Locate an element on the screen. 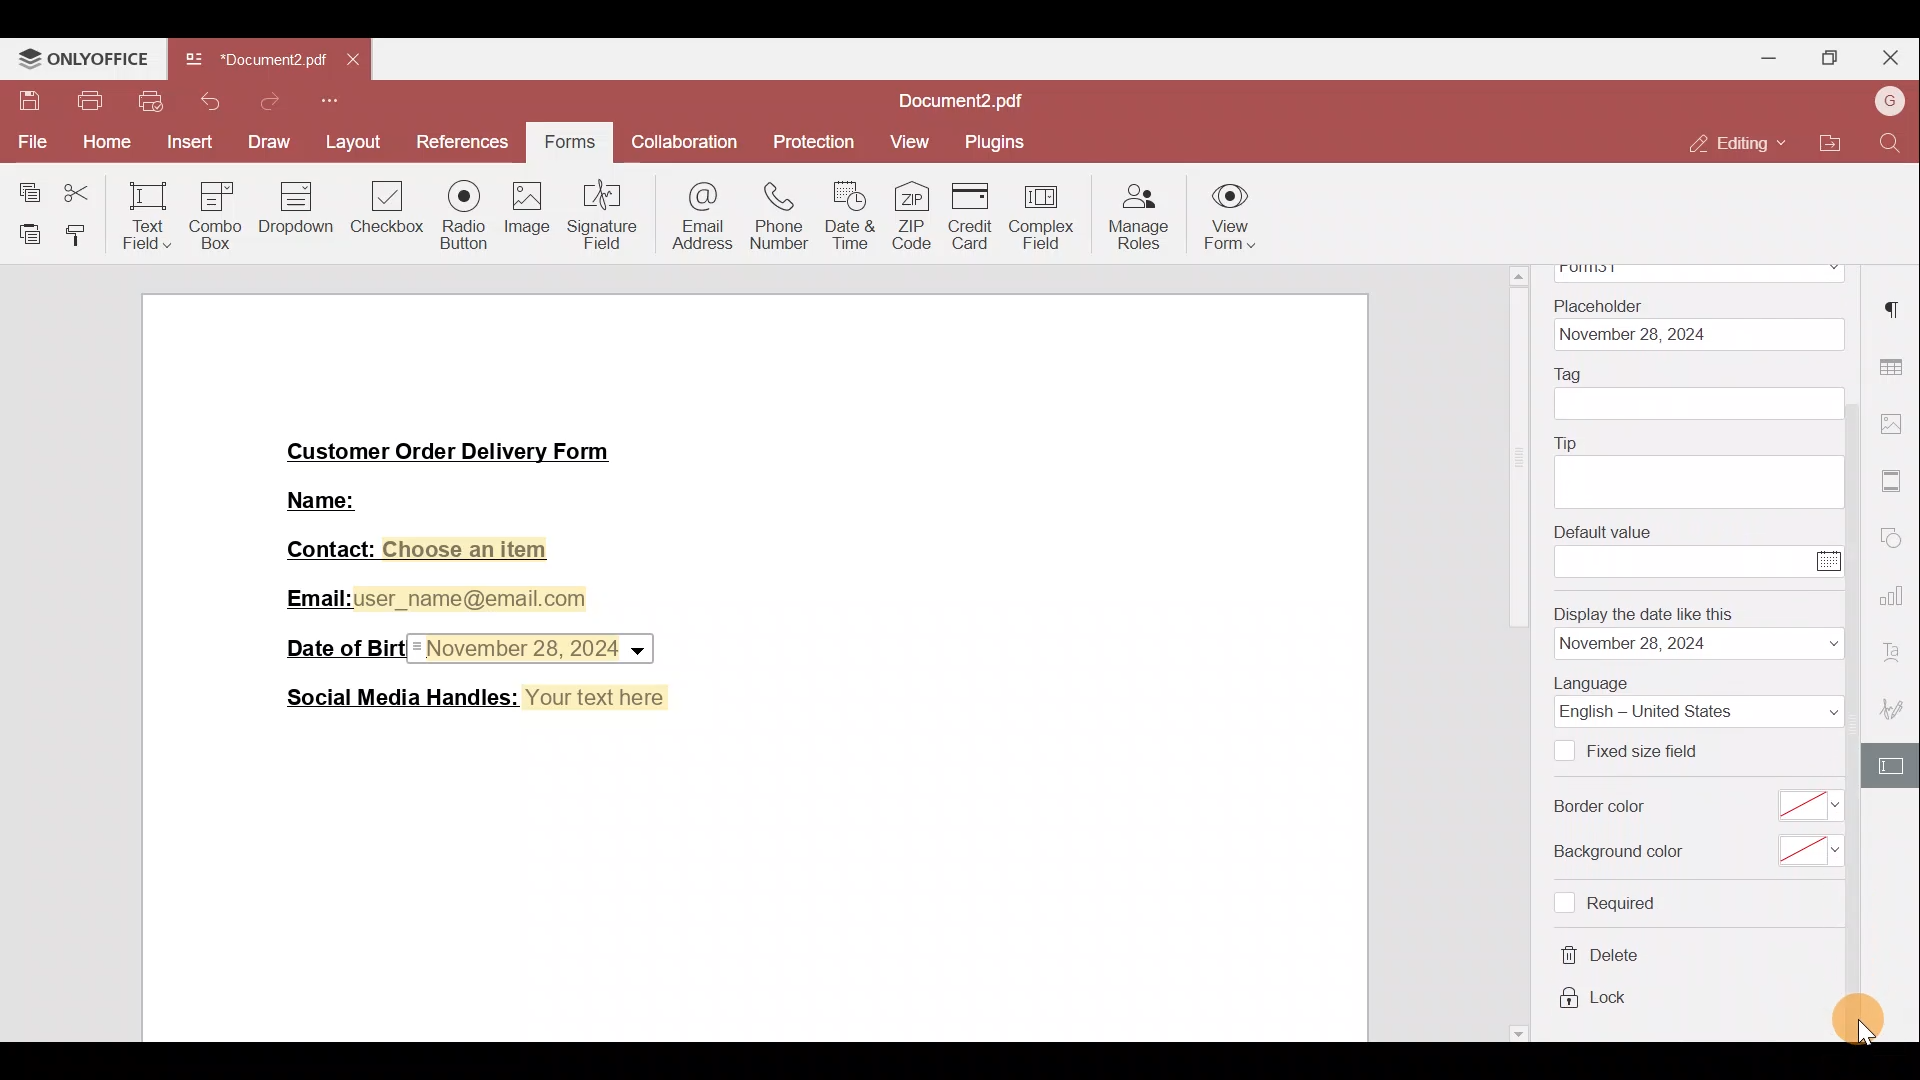 This screenshot has width=1920, height=1080. Home is located at coordinates (101, 144).